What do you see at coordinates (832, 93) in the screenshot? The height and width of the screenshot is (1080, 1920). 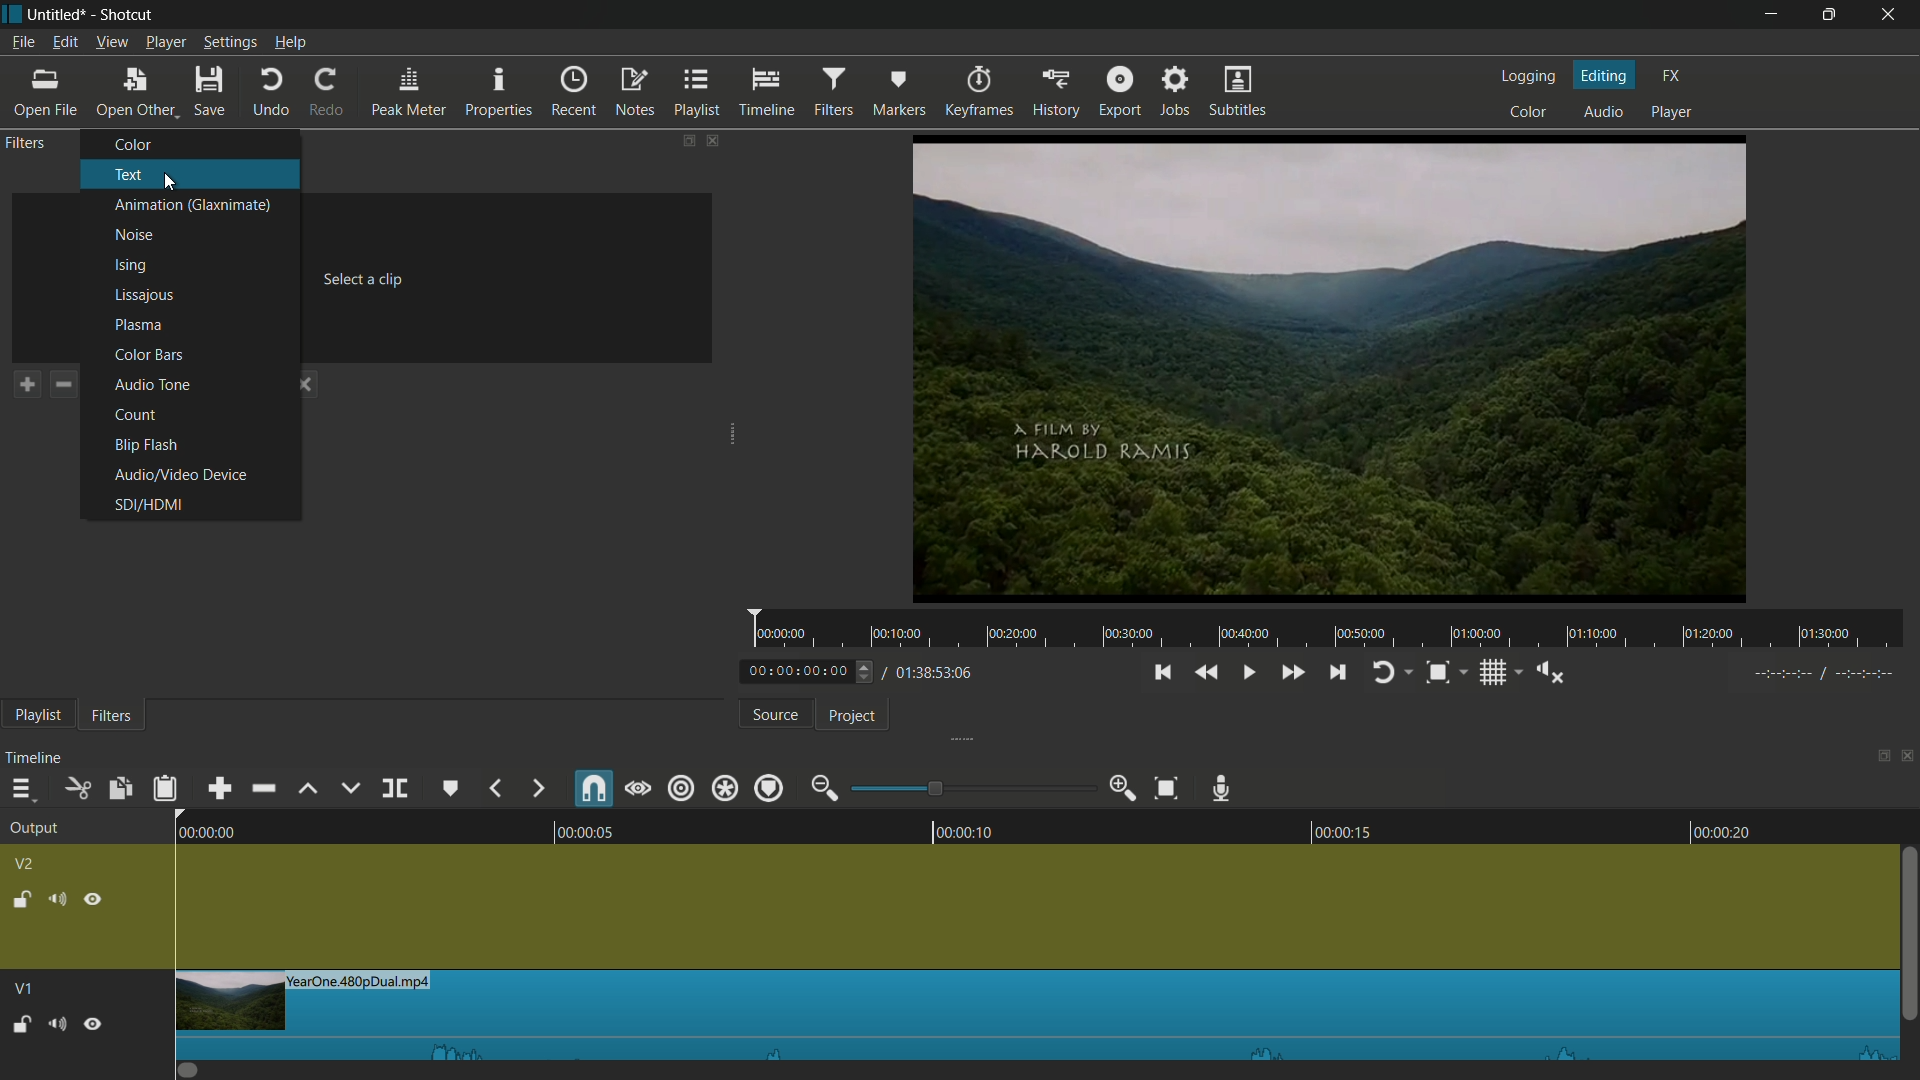 I see `filters` at bounding box center [832, 93].